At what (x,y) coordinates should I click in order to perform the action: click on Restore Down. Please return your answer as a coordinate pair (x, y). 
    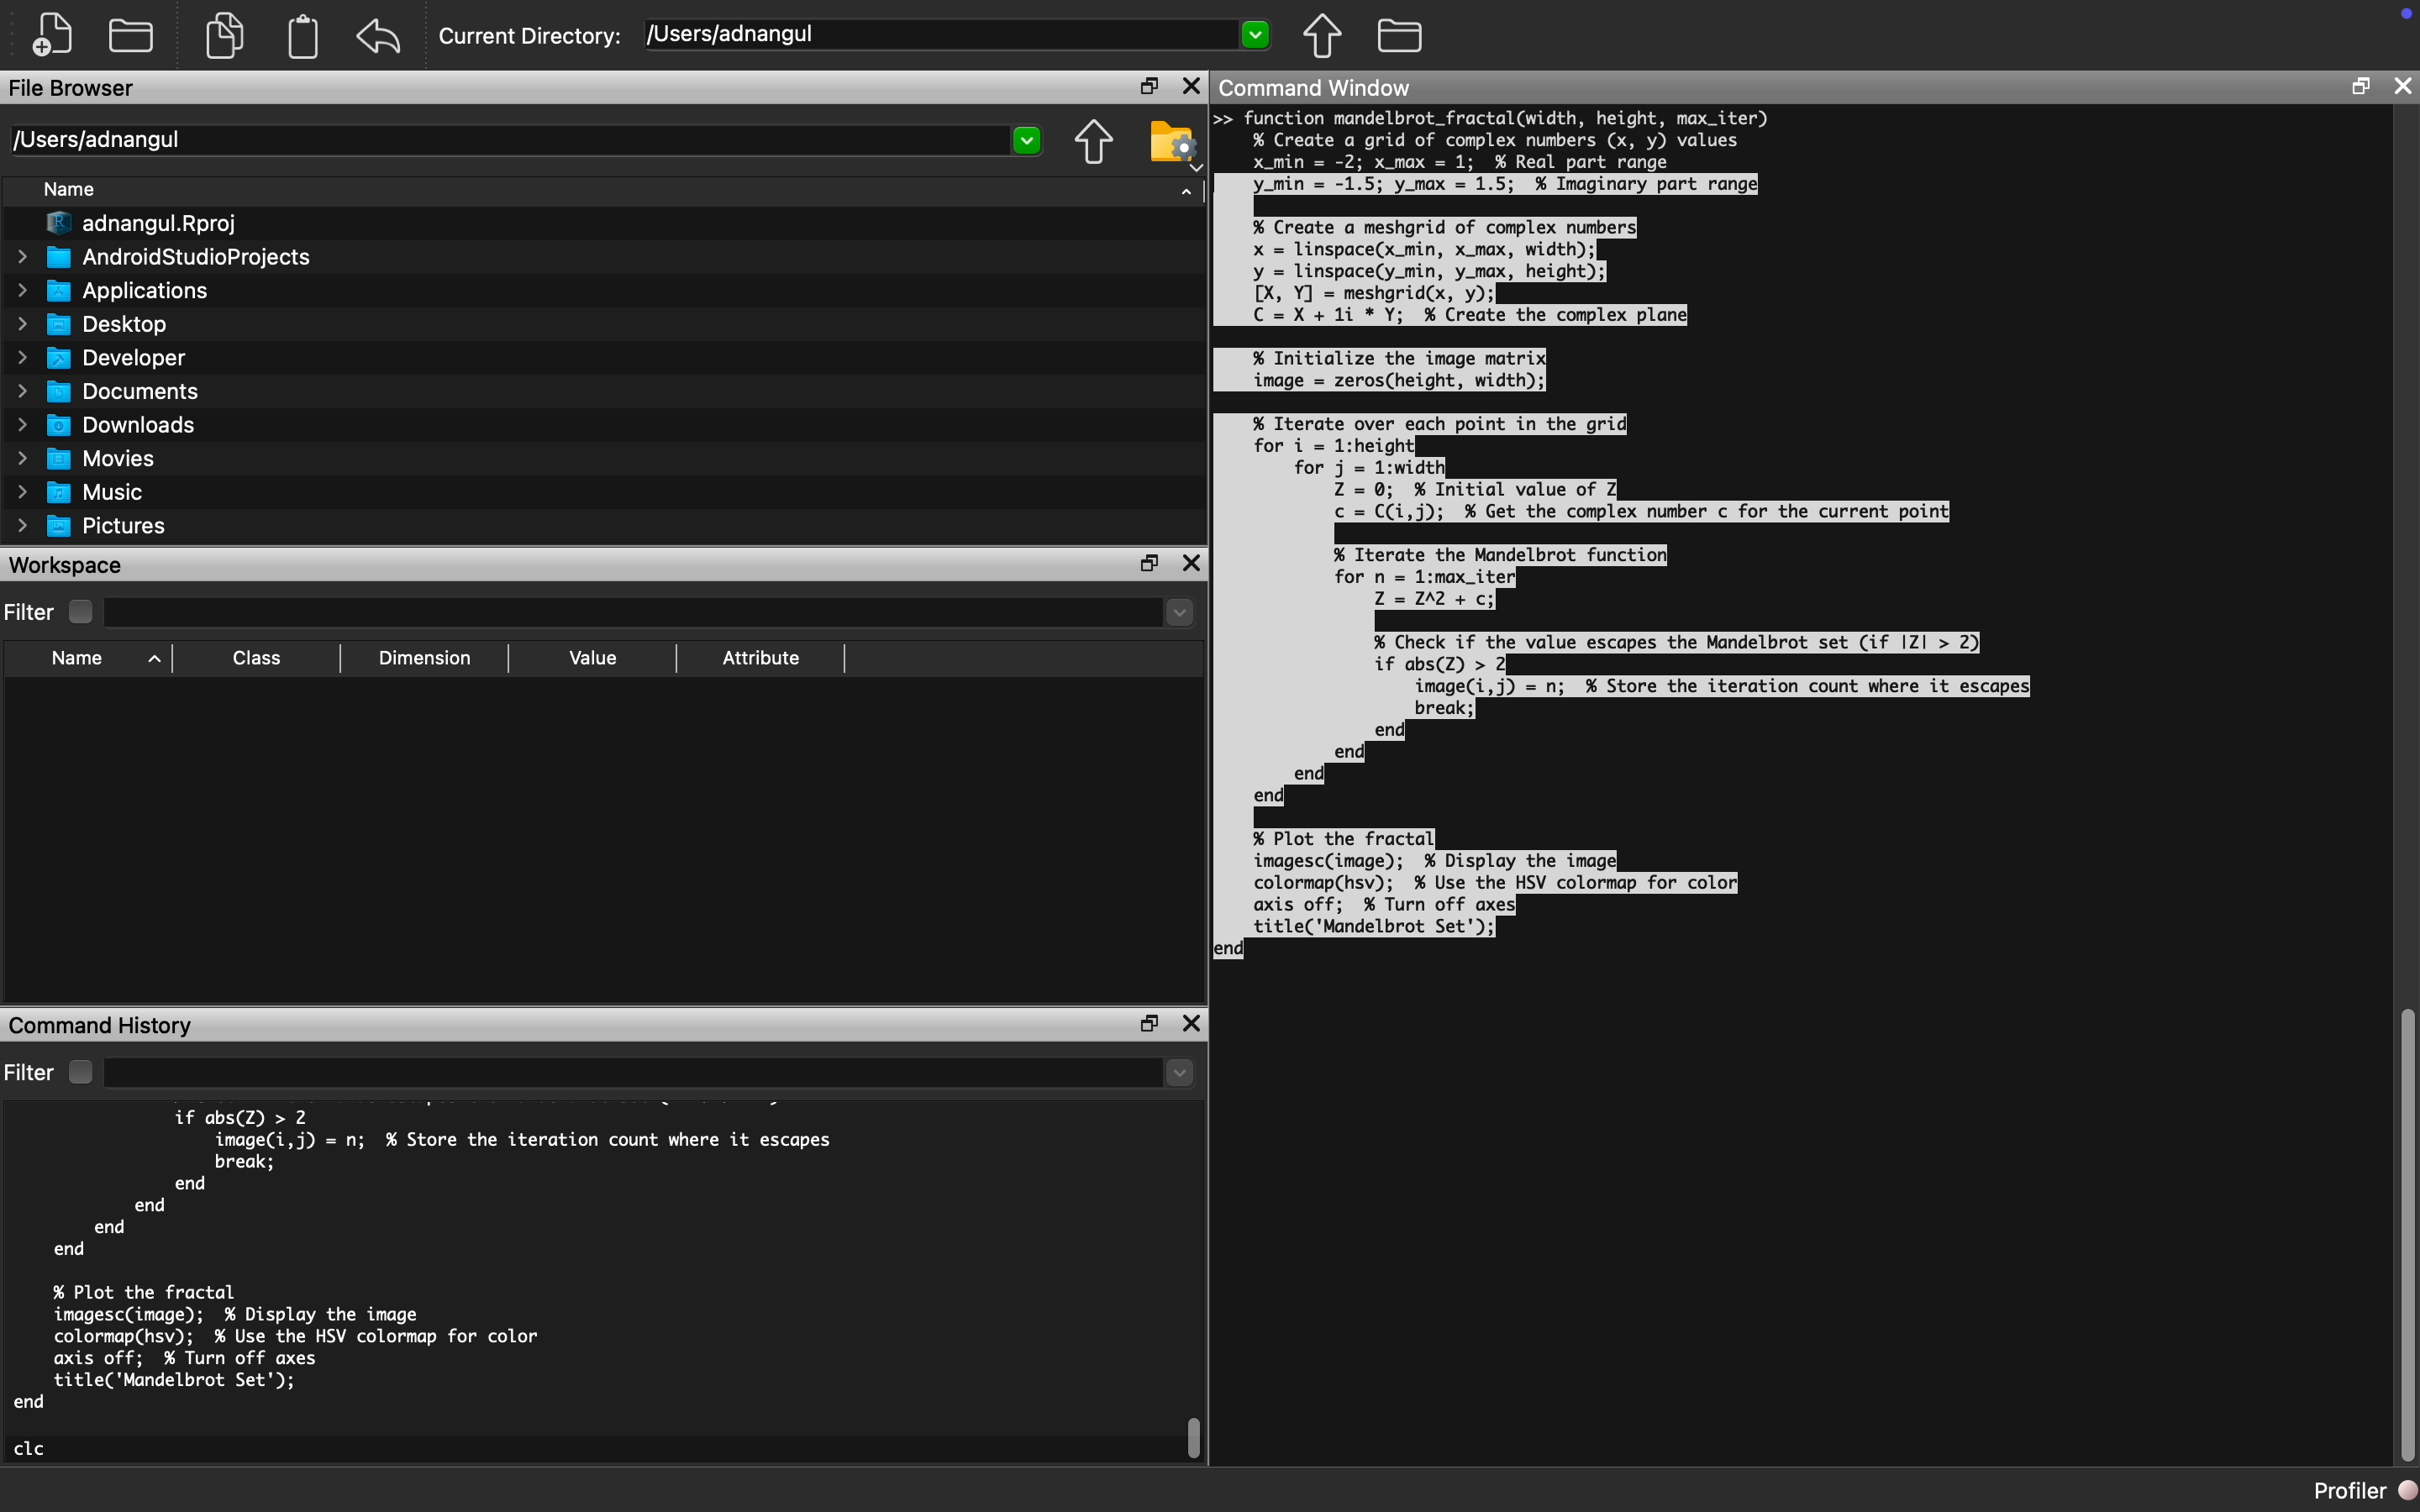
    Looking at the image, I should click on (2359, 86).